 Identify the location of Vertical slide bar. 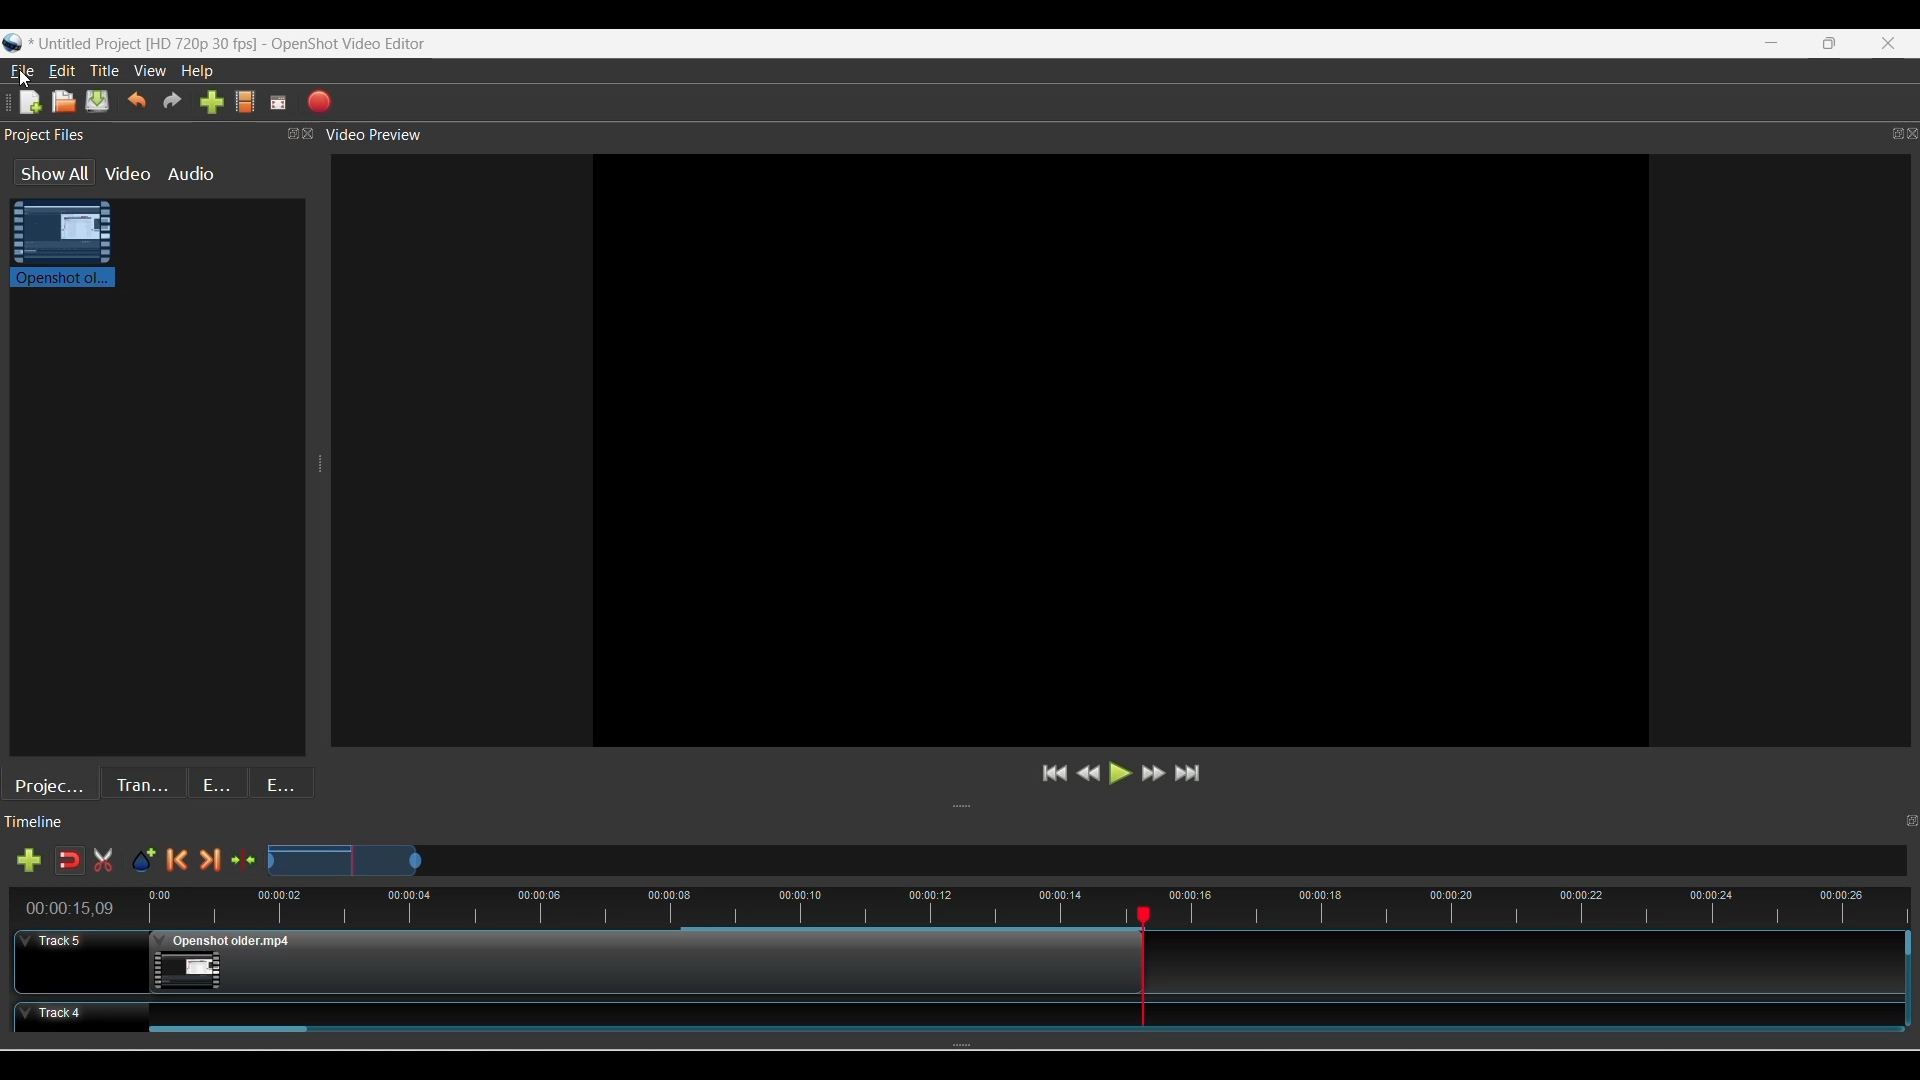
(1909, 942).